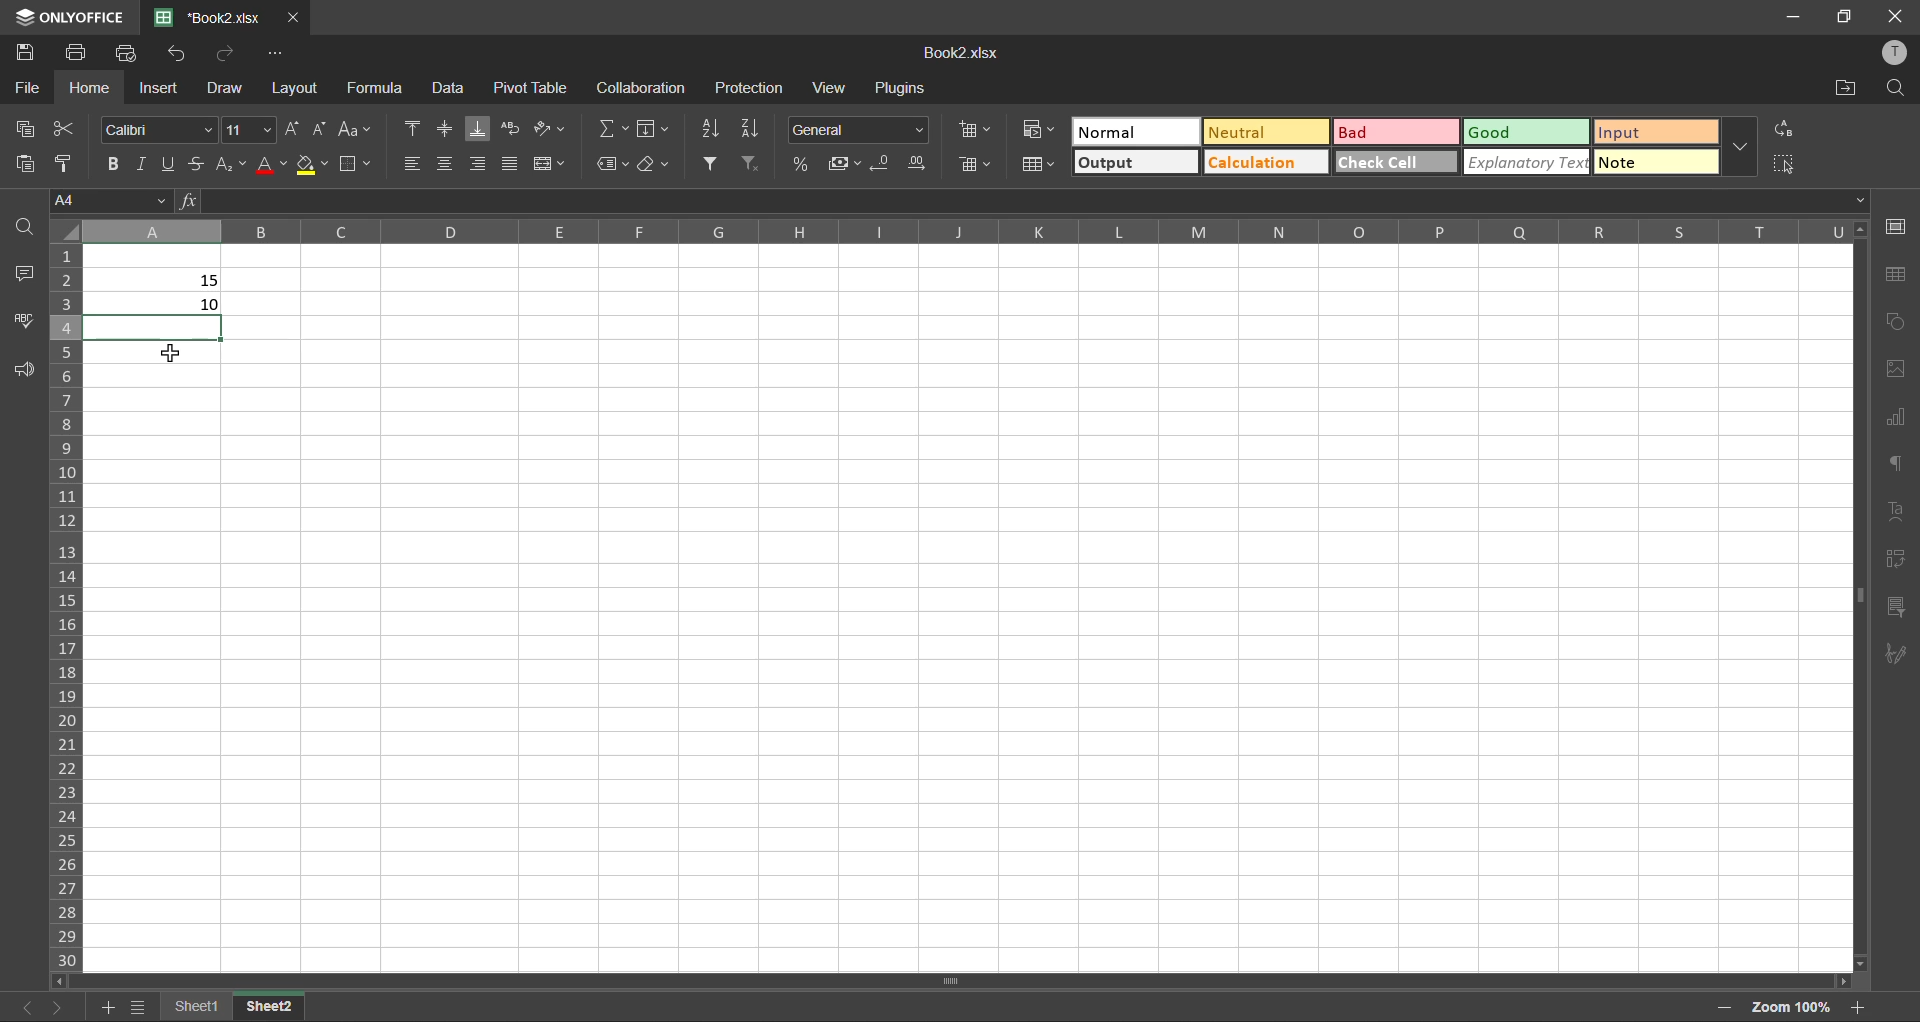  I want to click on add sheet, so click(104, 1006).